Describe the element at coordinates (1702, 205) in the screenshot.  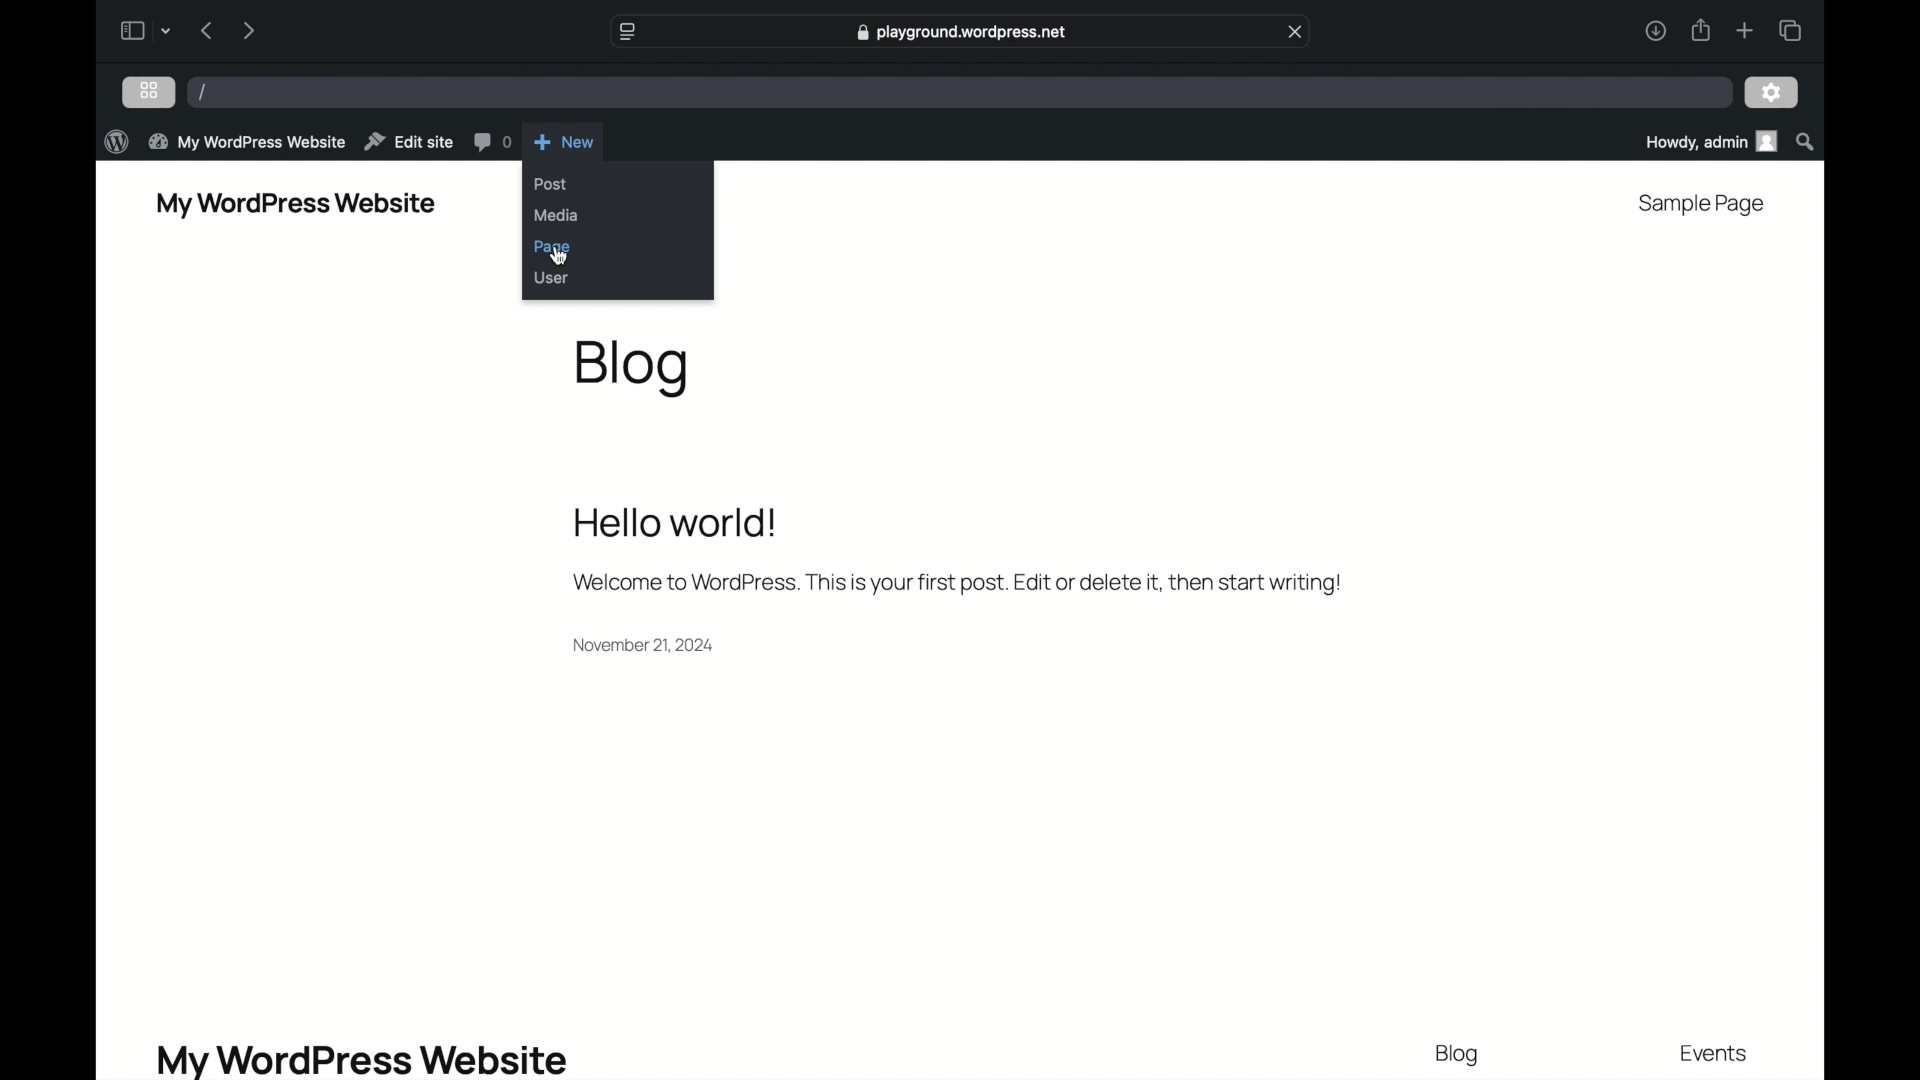
I see `sample page` at that location.